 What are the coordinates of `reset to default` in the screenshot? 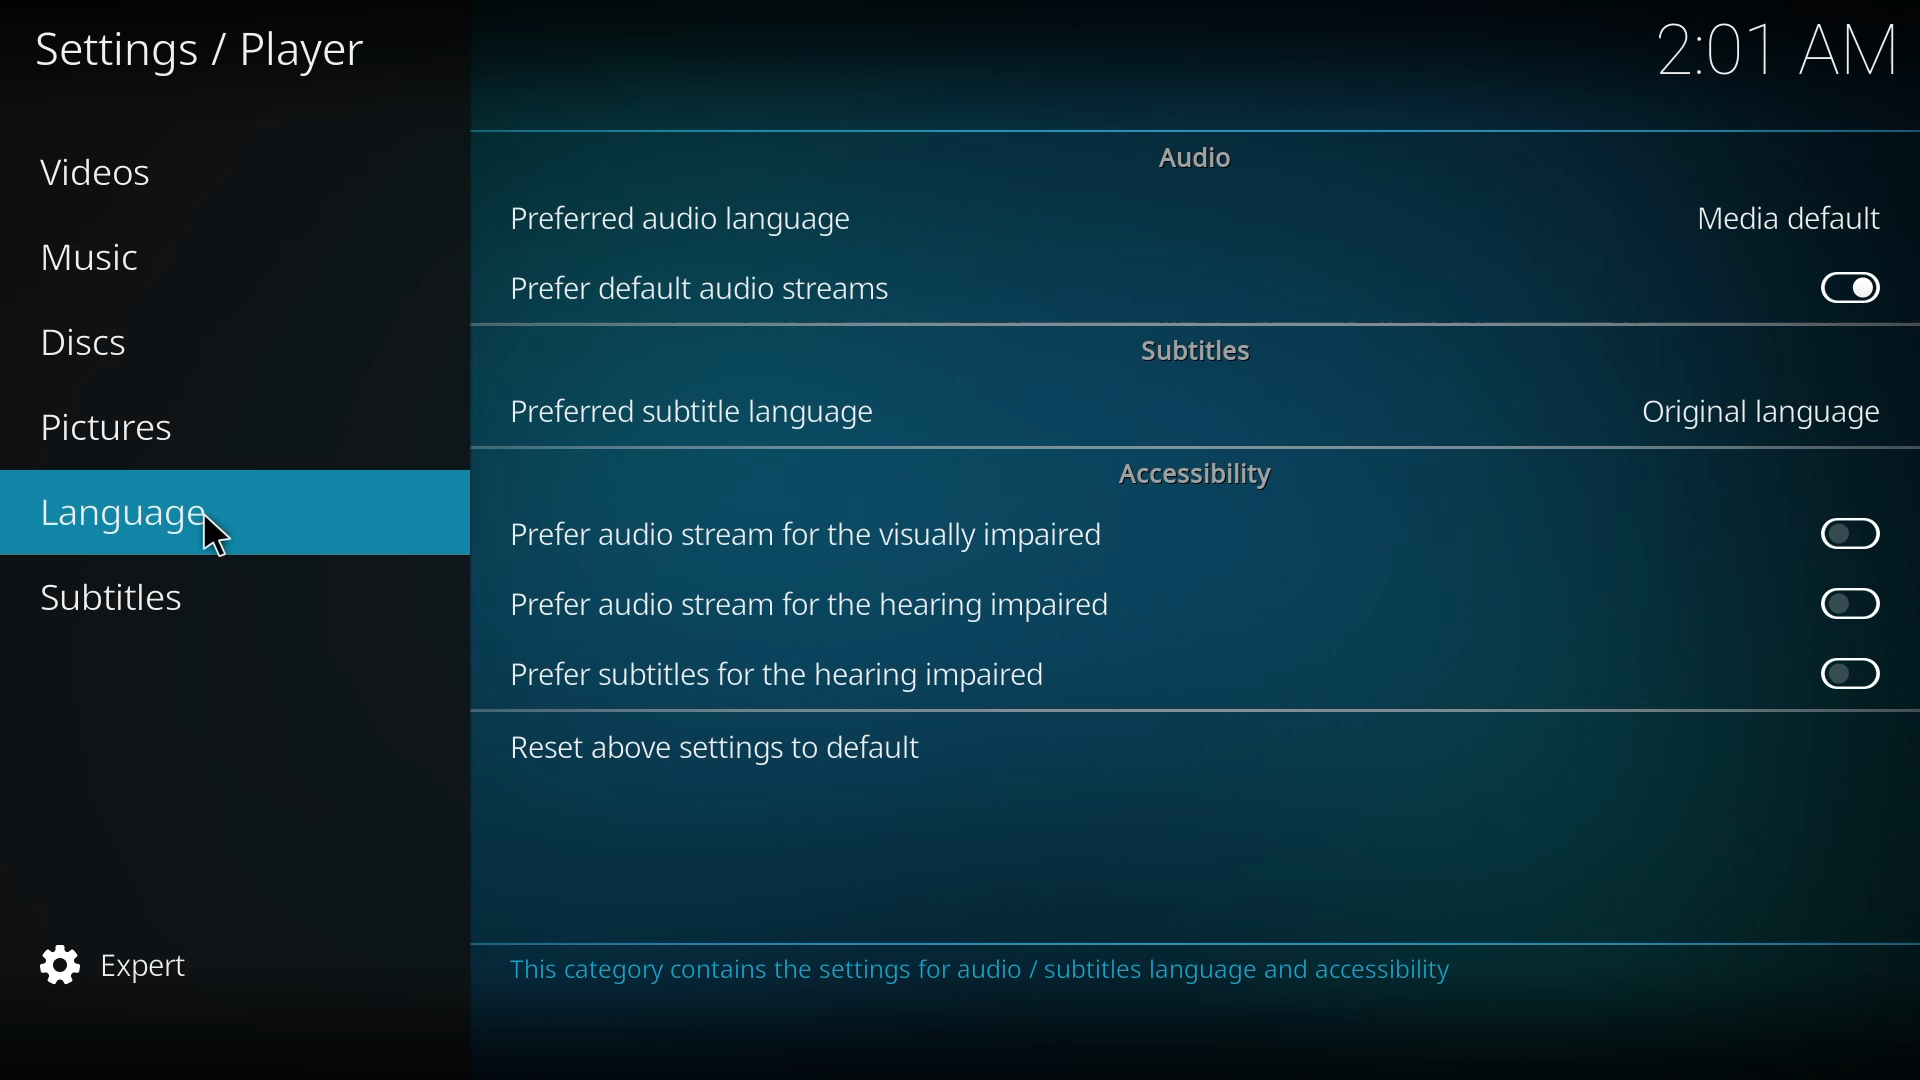 It's located at (718, 748).